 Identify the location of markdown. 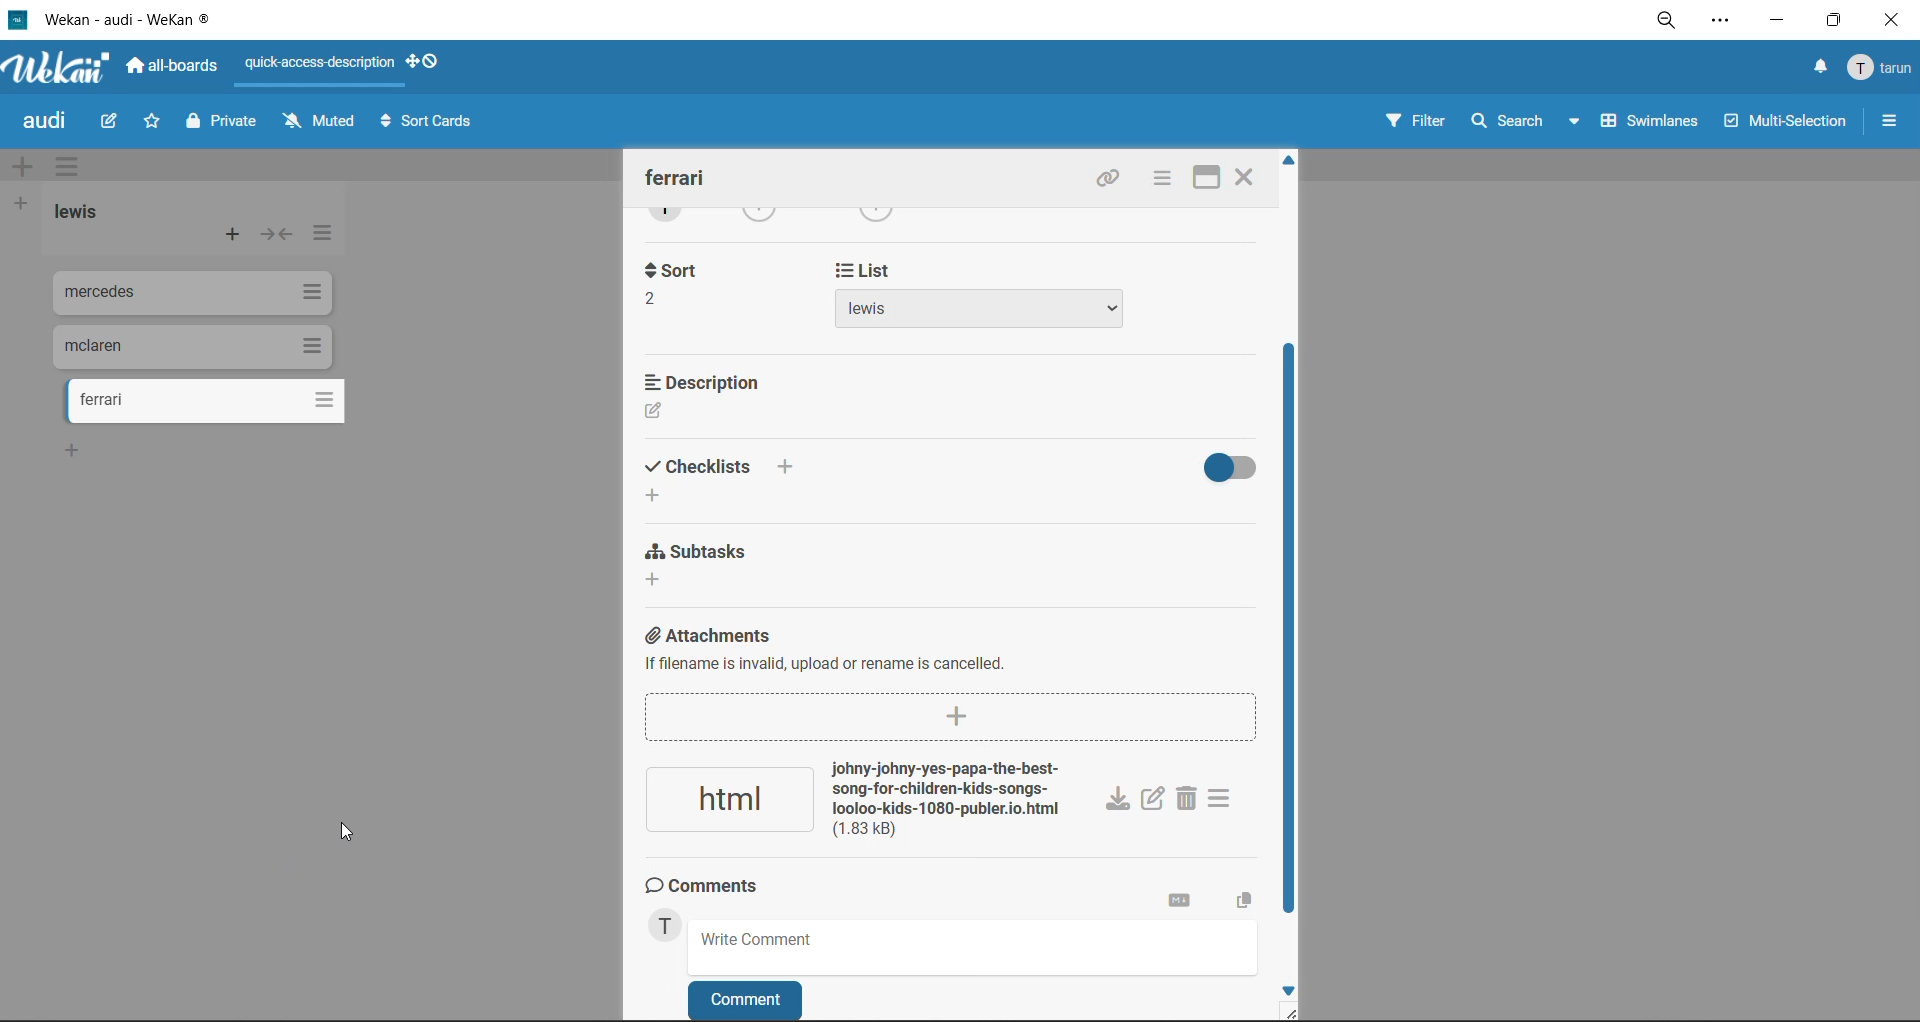
(1183, 899).